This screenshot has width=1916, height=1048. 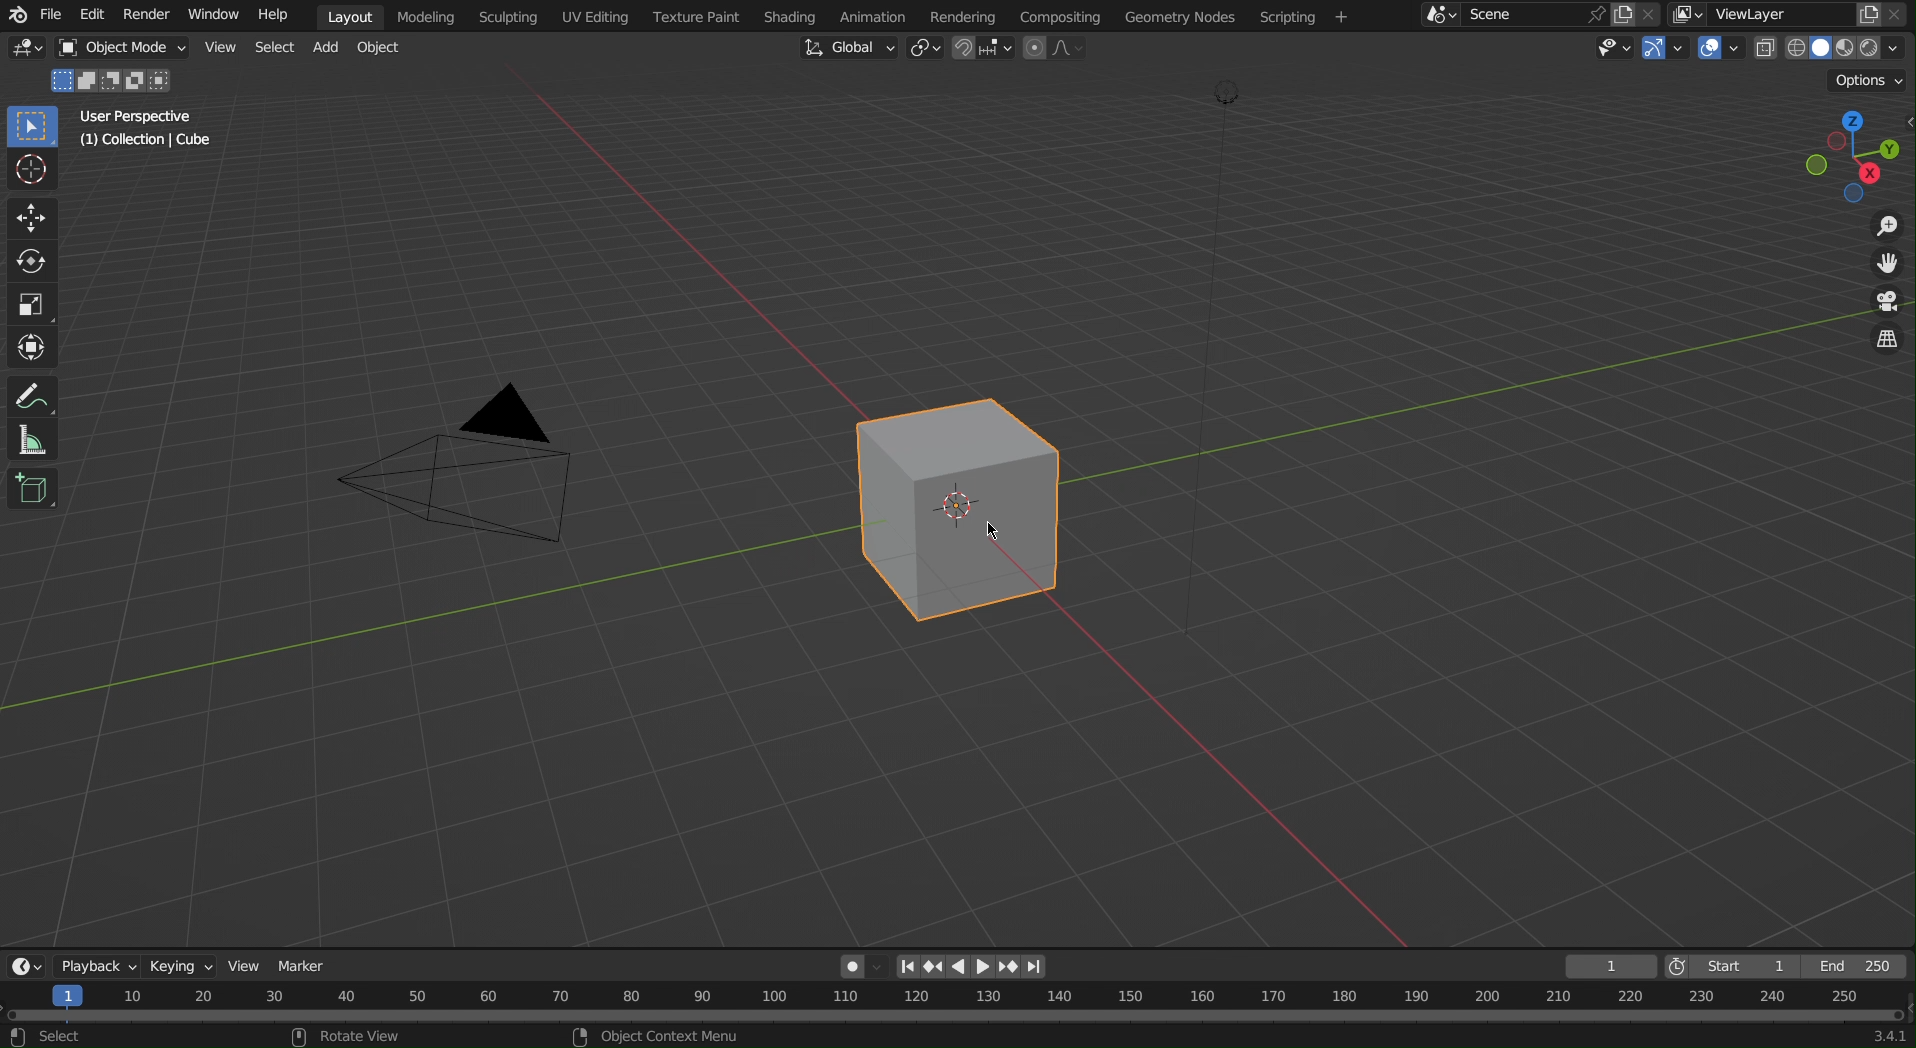 I want to click on Viewport Shading, so click(x=1842, y=46).